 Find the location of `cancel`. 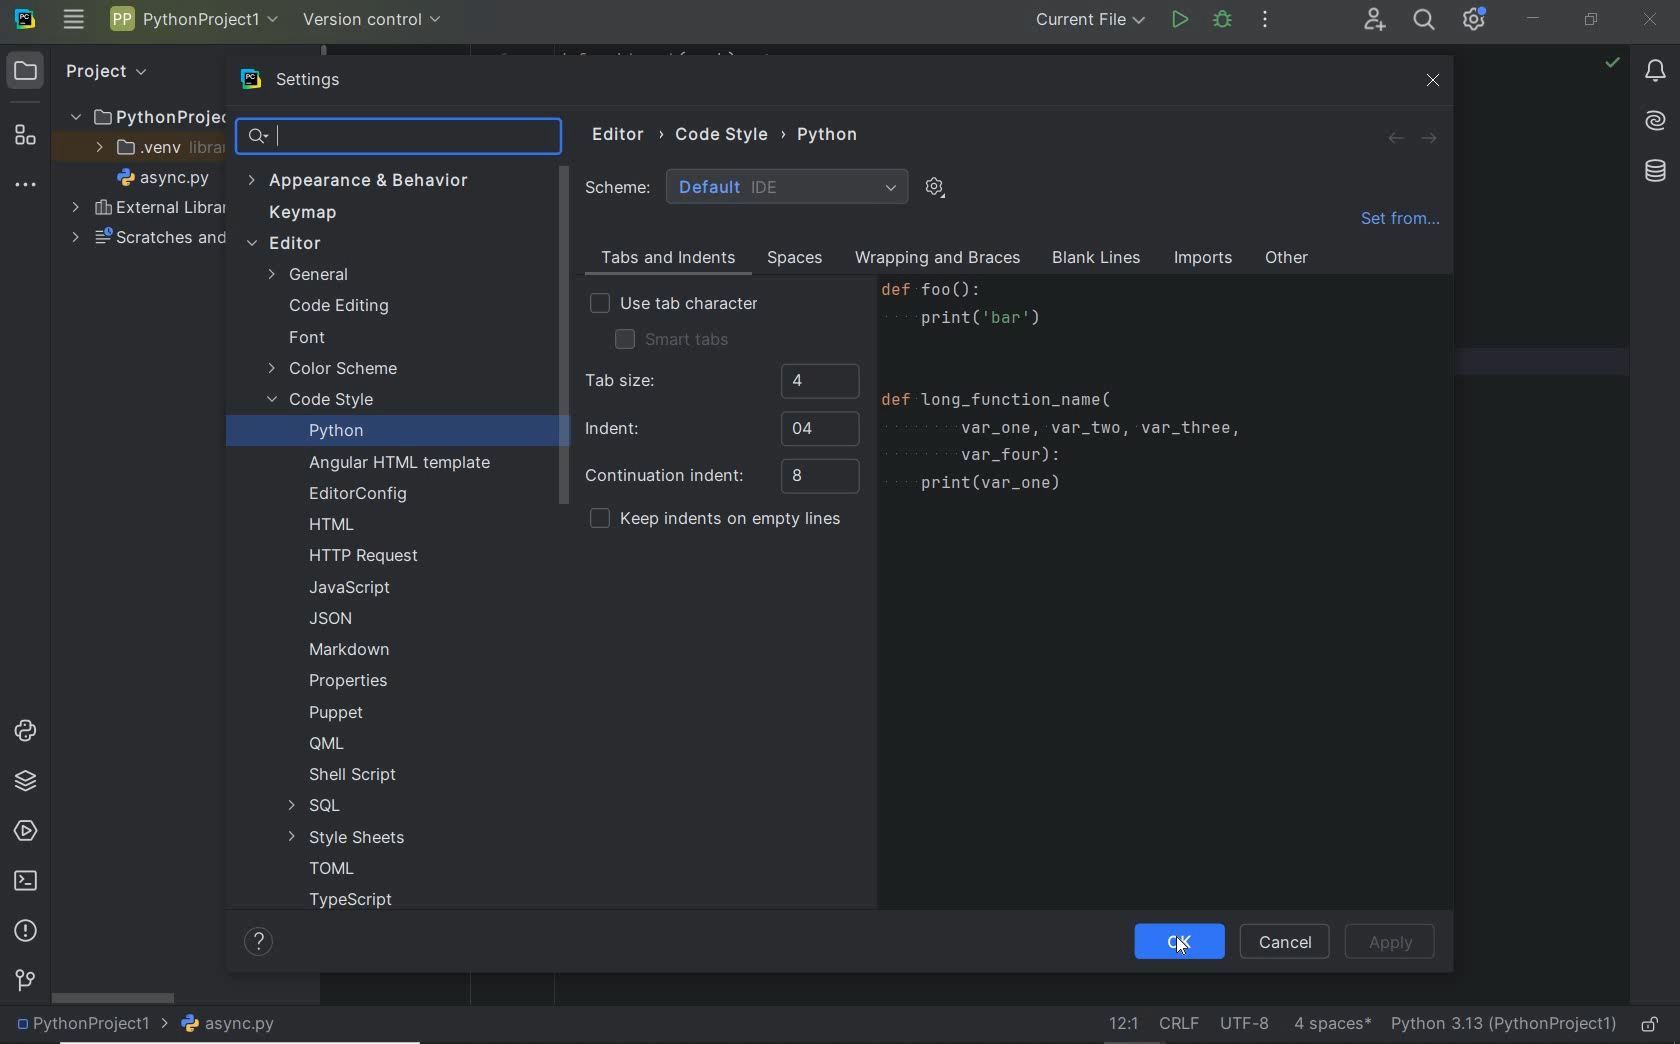

cancel is located at coordinates (1281, 943).